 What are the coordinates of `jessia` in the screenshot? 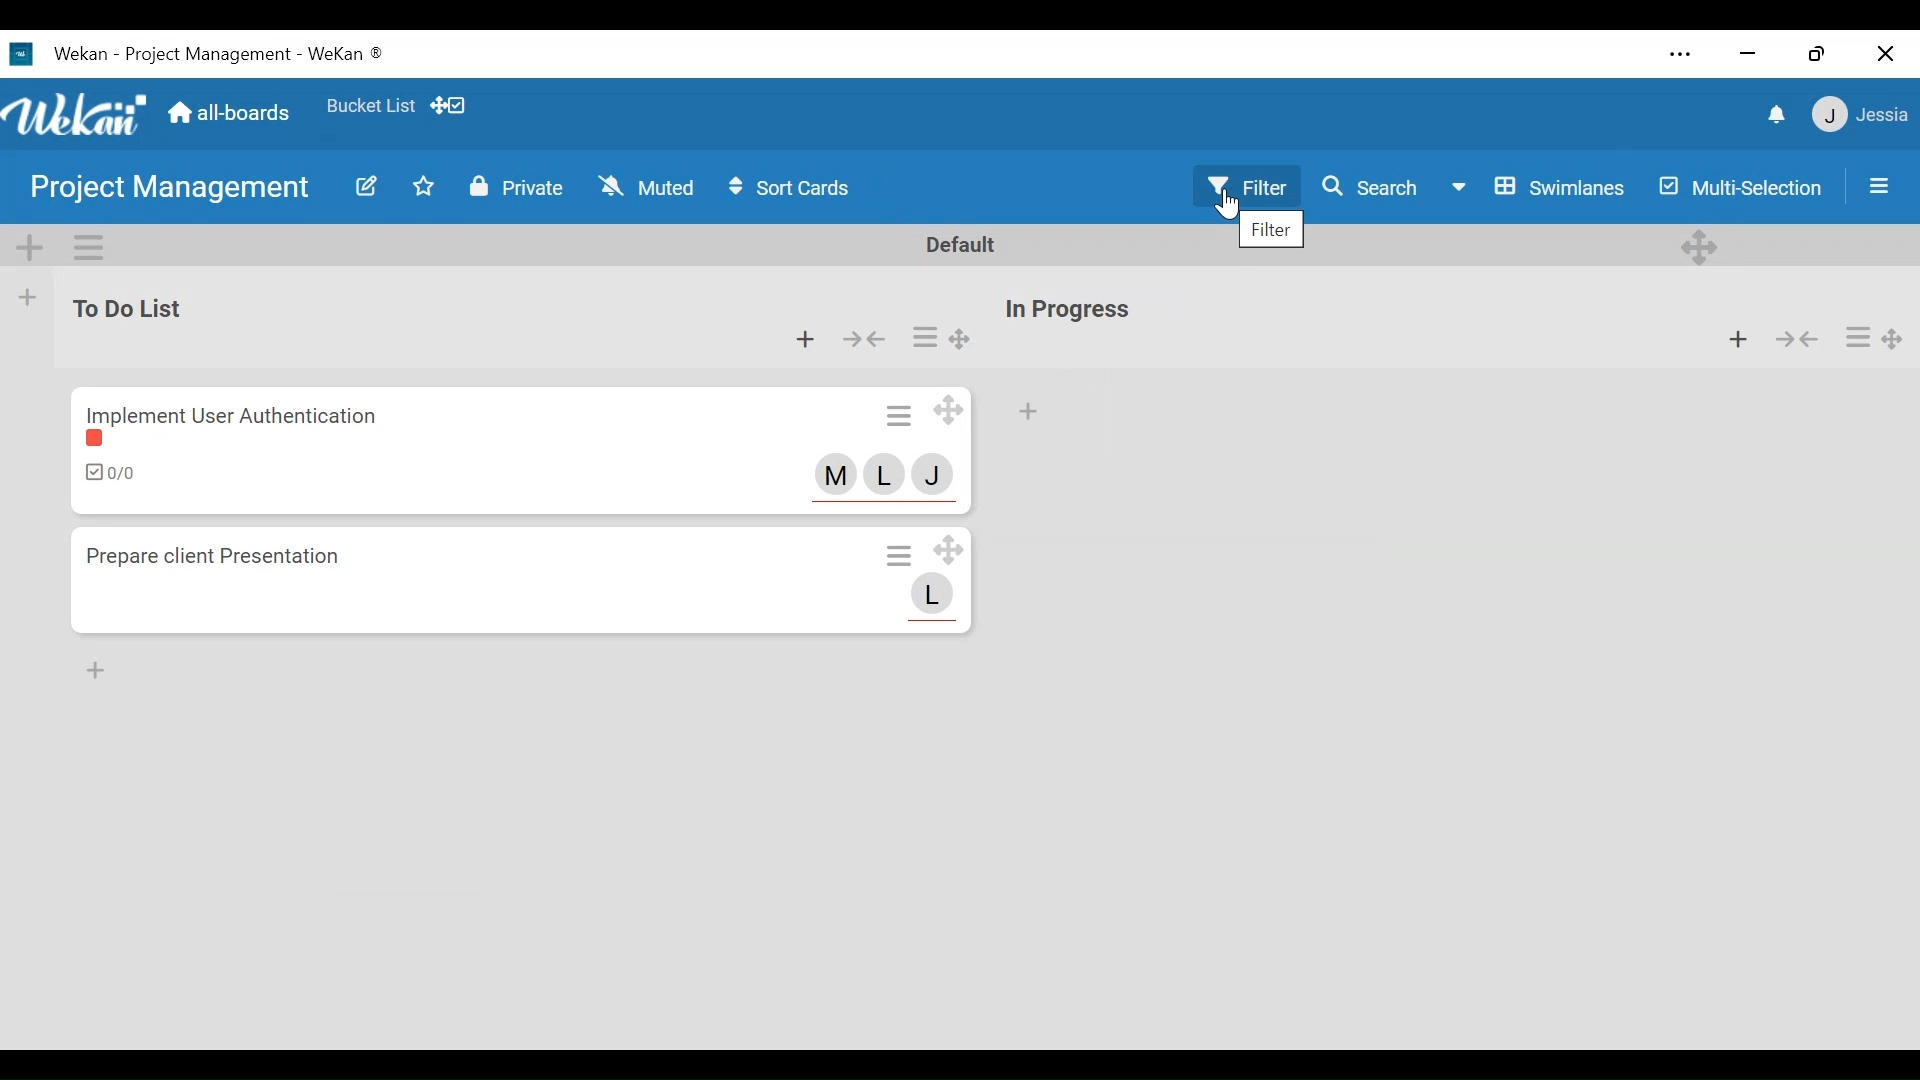 It's located at (1858, 115).